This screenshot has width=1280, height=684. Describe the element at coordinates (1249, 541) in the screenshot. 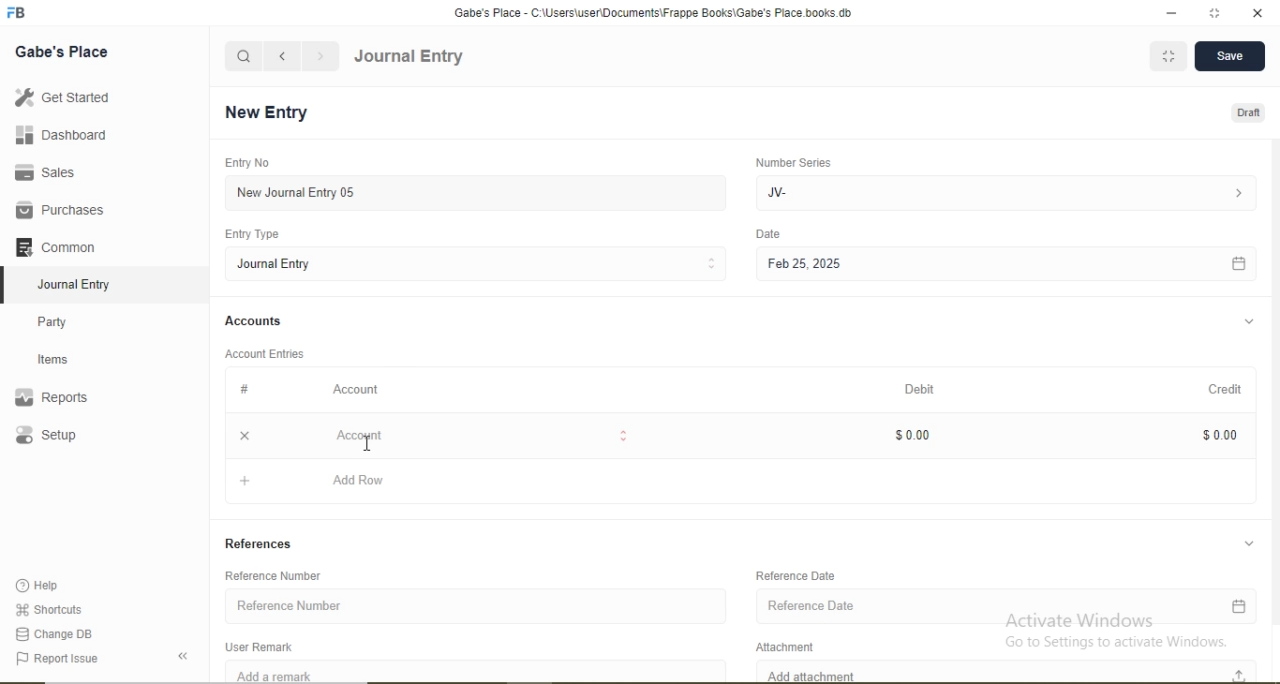

I see `collapse/expand` at that location.